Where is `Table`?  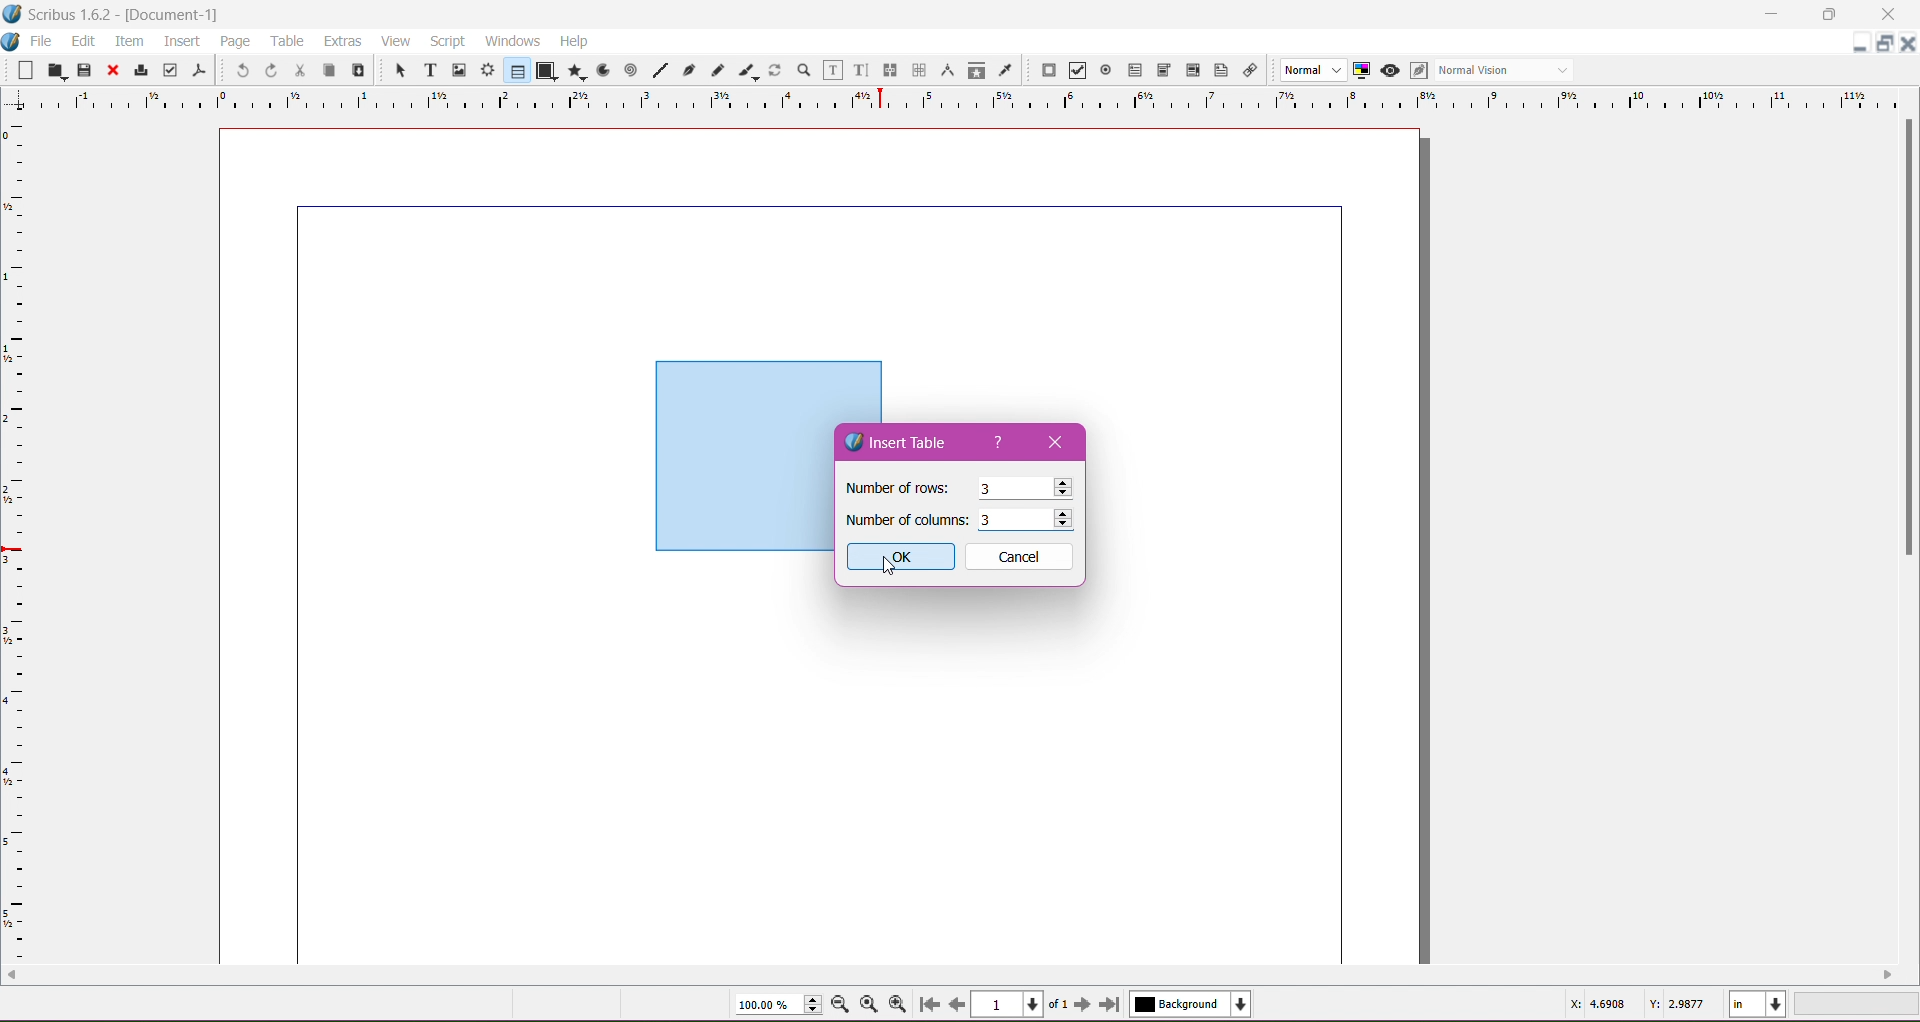 Table is located at coordinates (289, 41).